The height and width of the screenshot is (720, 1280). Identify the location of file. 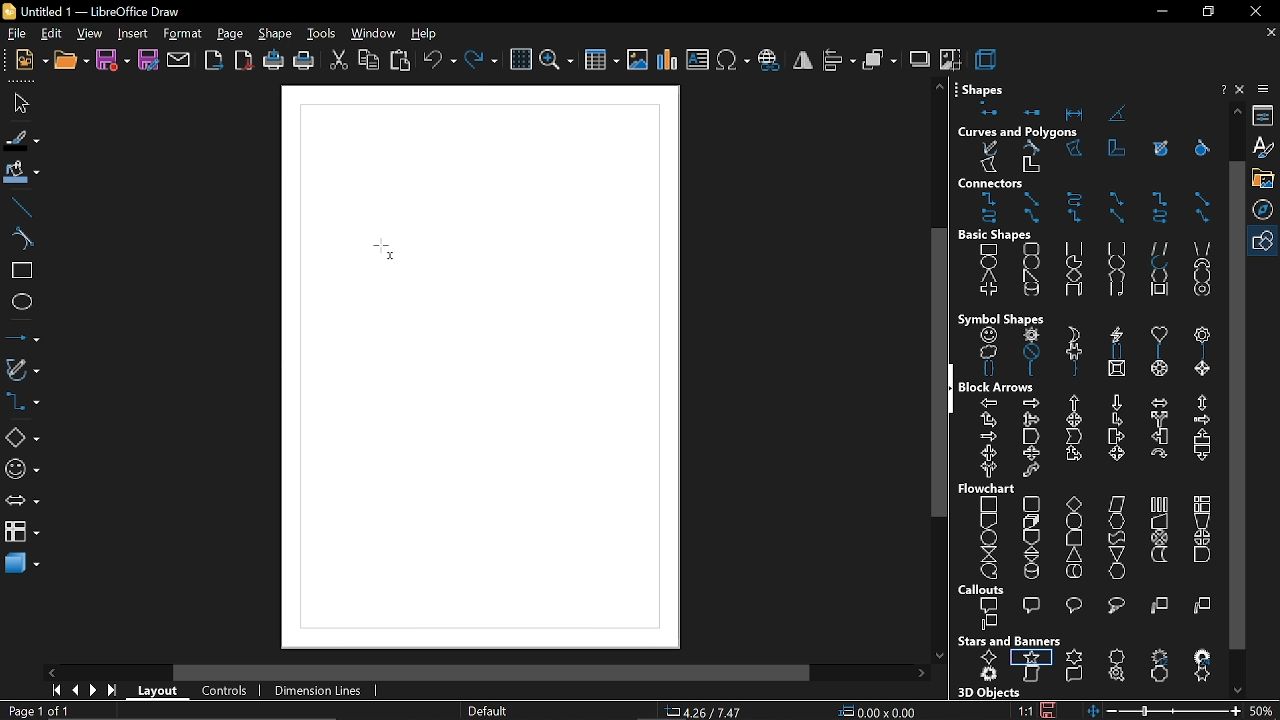
(14, 34).